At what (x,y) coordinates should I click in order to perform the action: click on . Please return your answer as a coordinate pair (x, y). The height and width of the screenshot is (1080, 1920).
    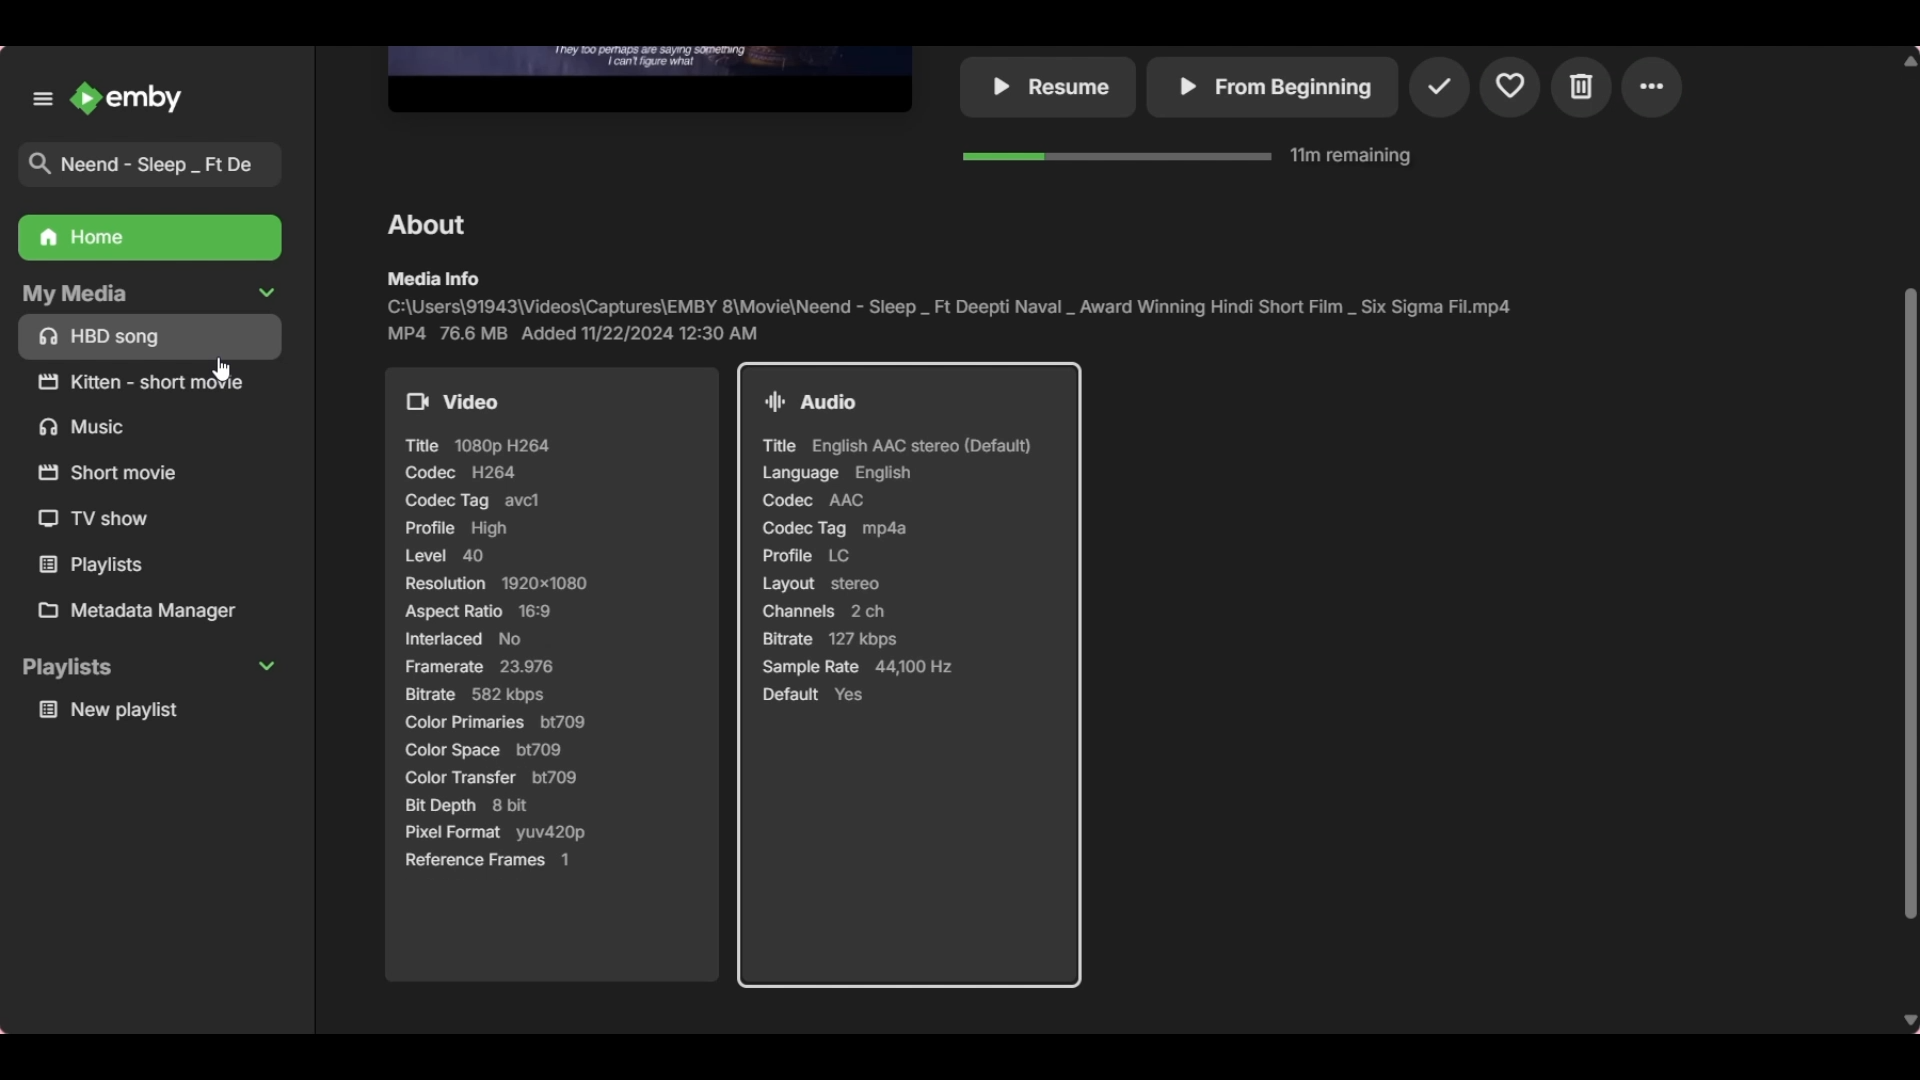
    Looking at the image, I should click on (1050, 87).